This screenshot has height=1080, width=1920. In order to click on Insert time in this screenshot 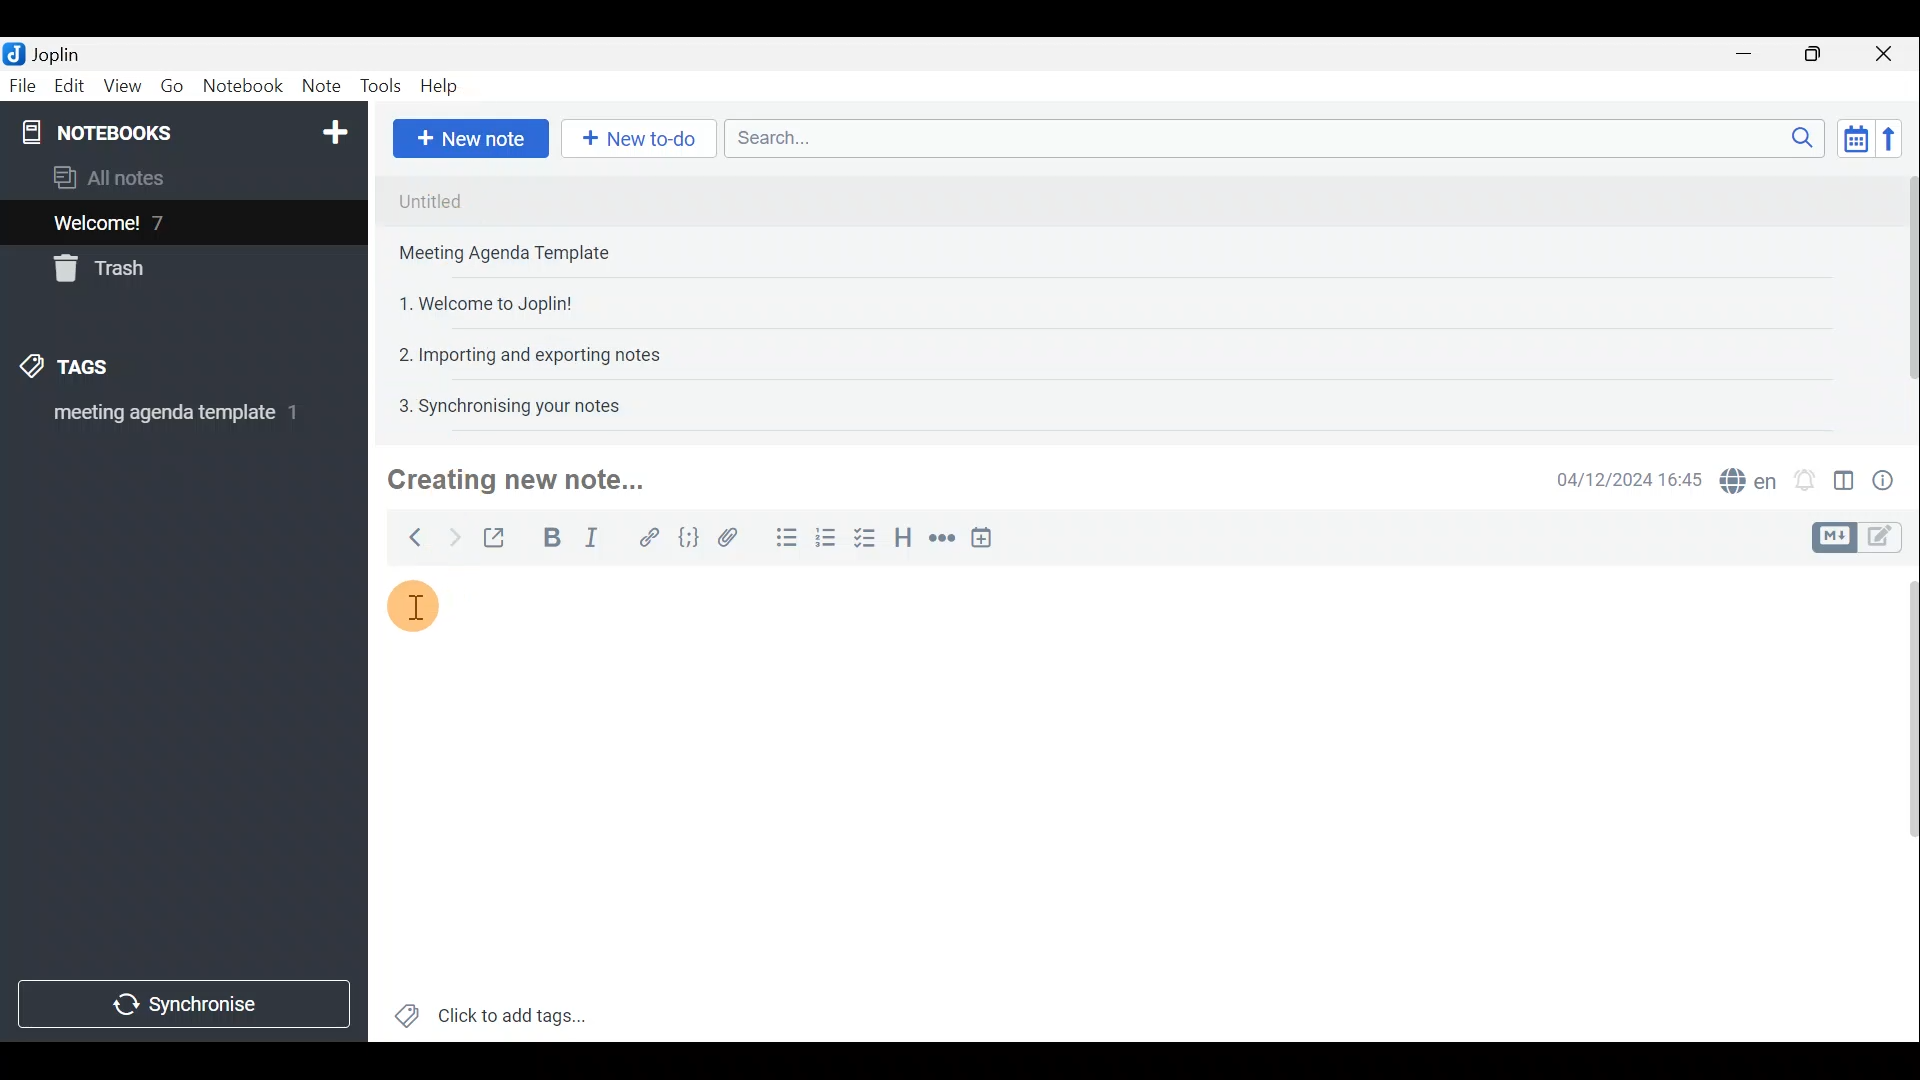, I will do `click(988, 537)`.